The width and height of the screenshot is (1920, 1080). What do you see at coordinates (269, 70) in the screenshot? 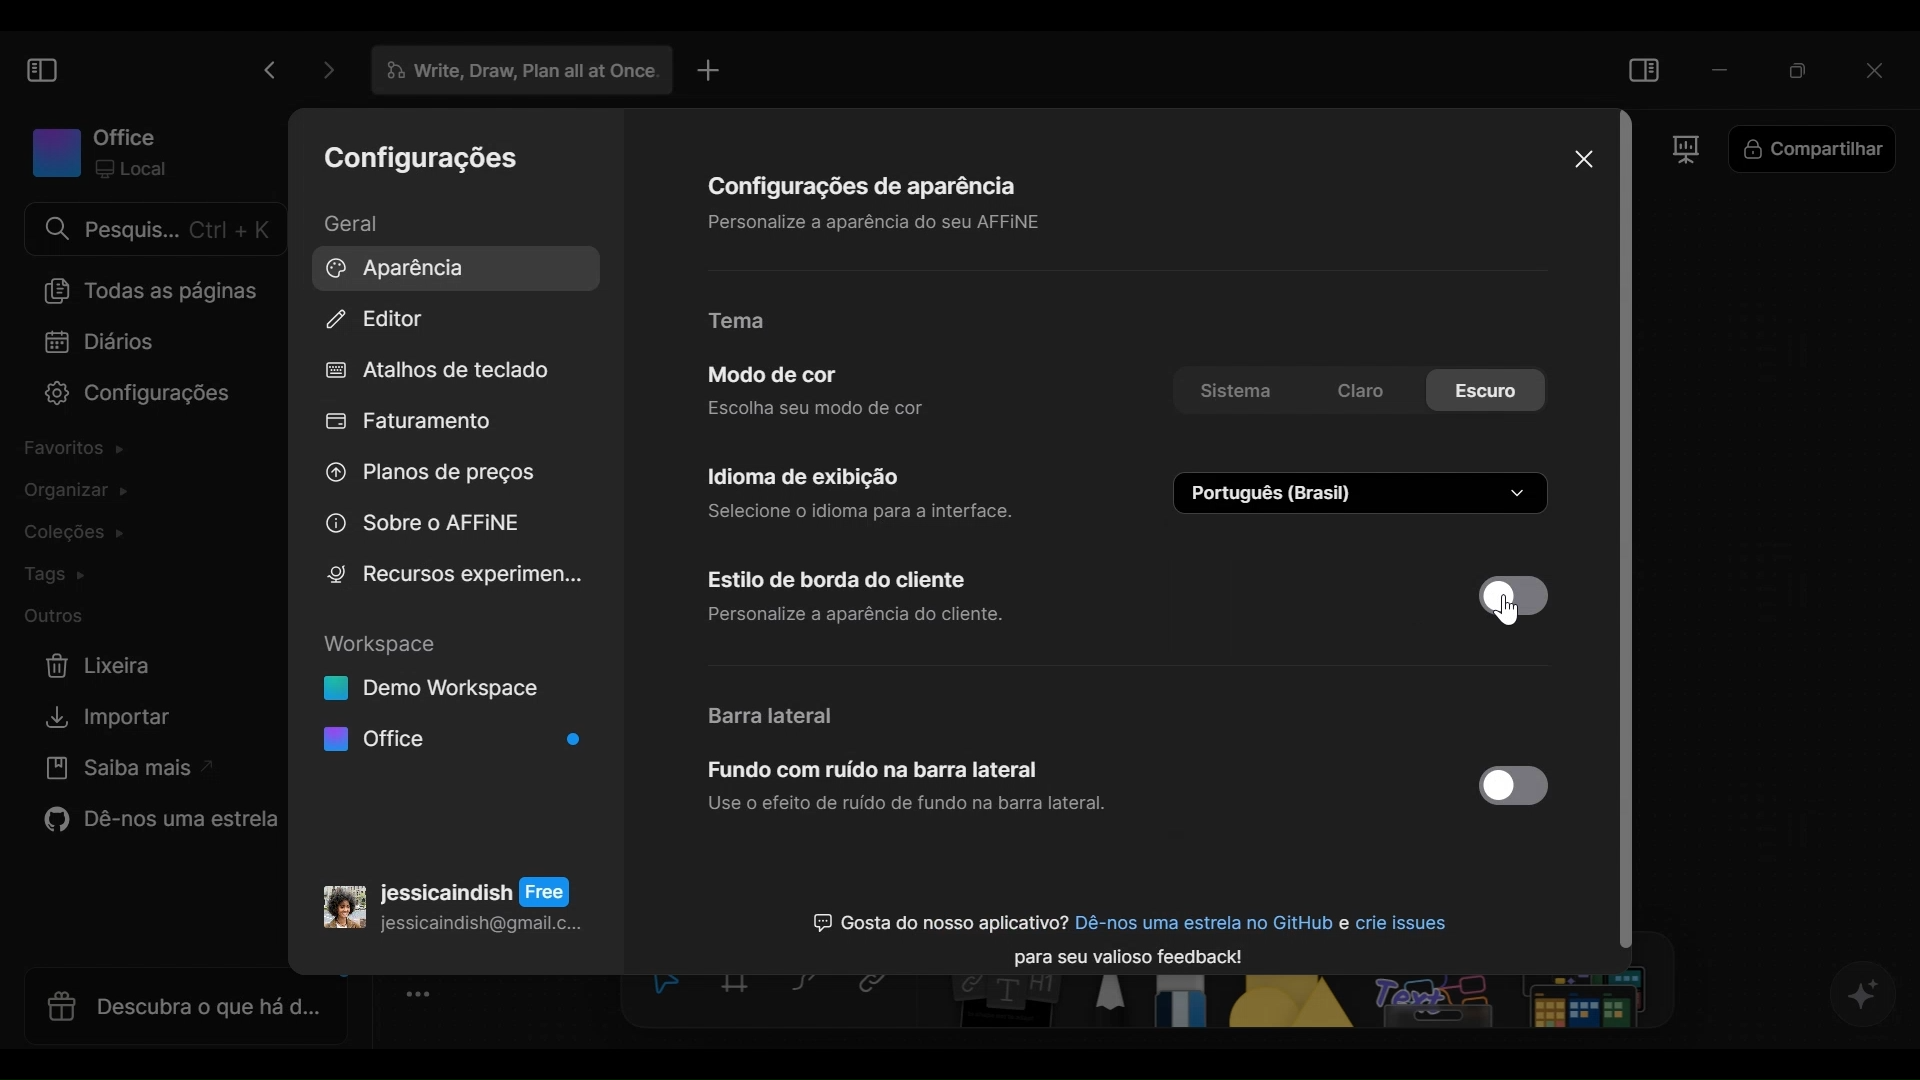
I see `Click to go back` at bounding box center [269, 70].